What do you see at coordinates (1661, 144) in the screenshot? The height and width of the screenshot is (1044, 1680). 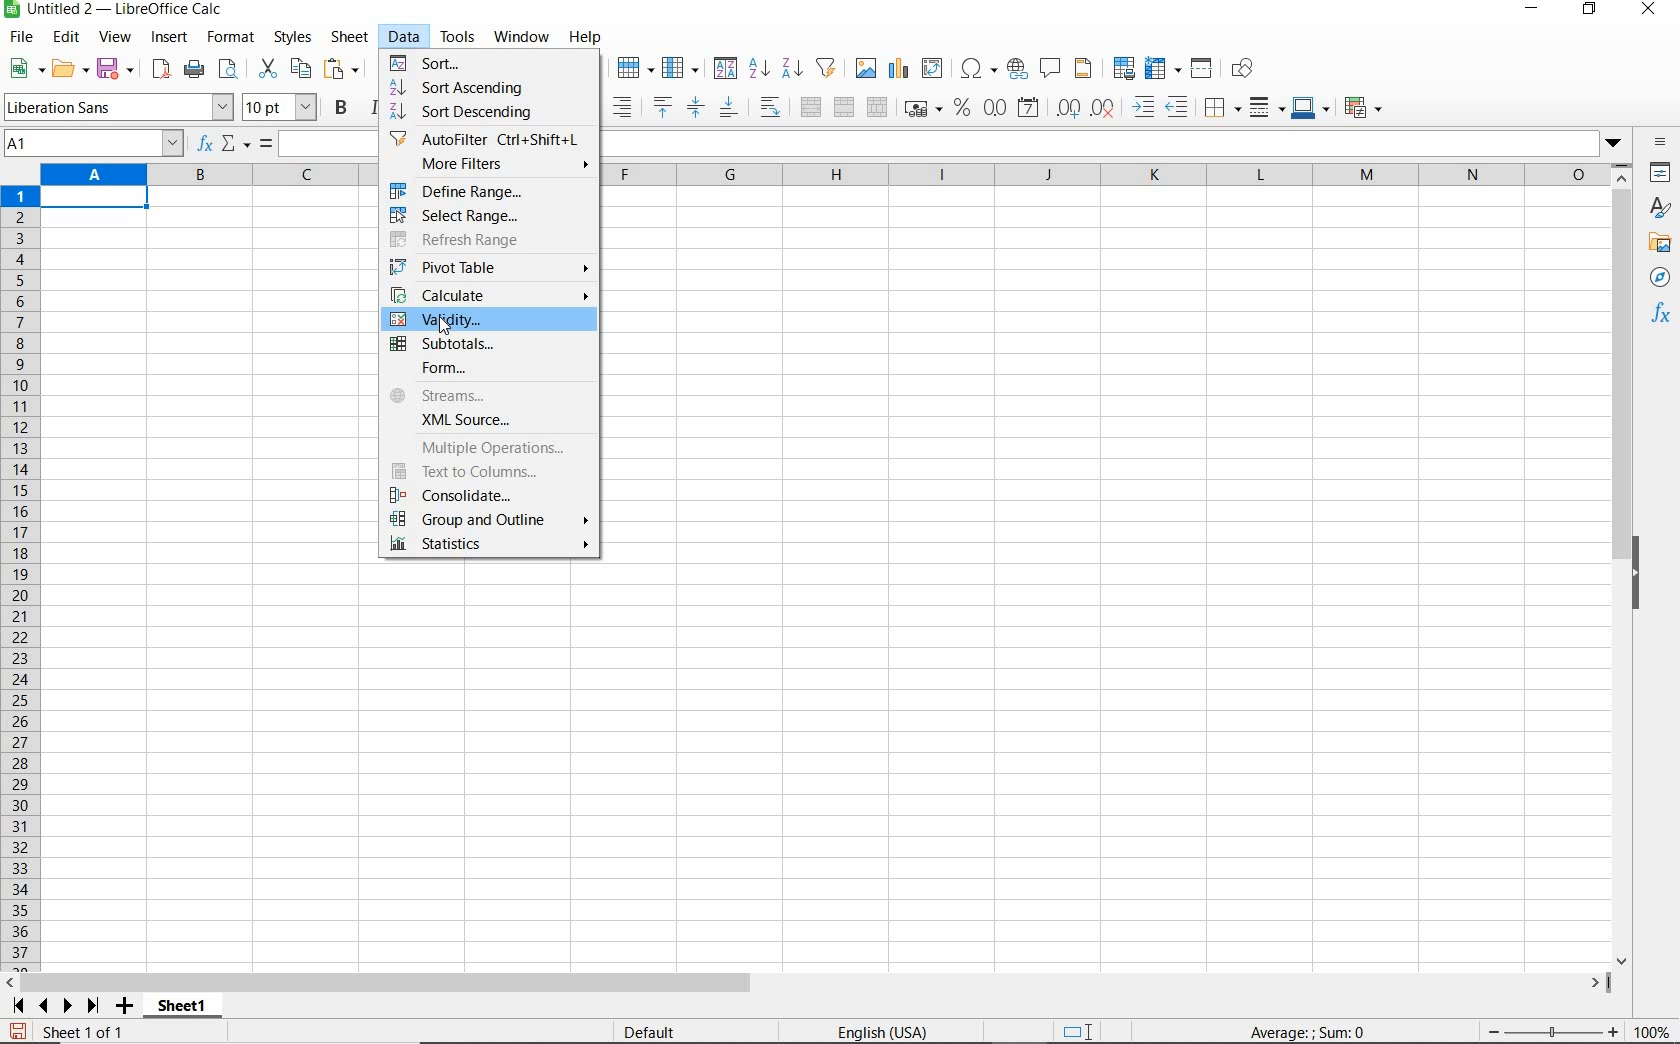 I see `sidebar settings` at bounding box center [1661, 144].